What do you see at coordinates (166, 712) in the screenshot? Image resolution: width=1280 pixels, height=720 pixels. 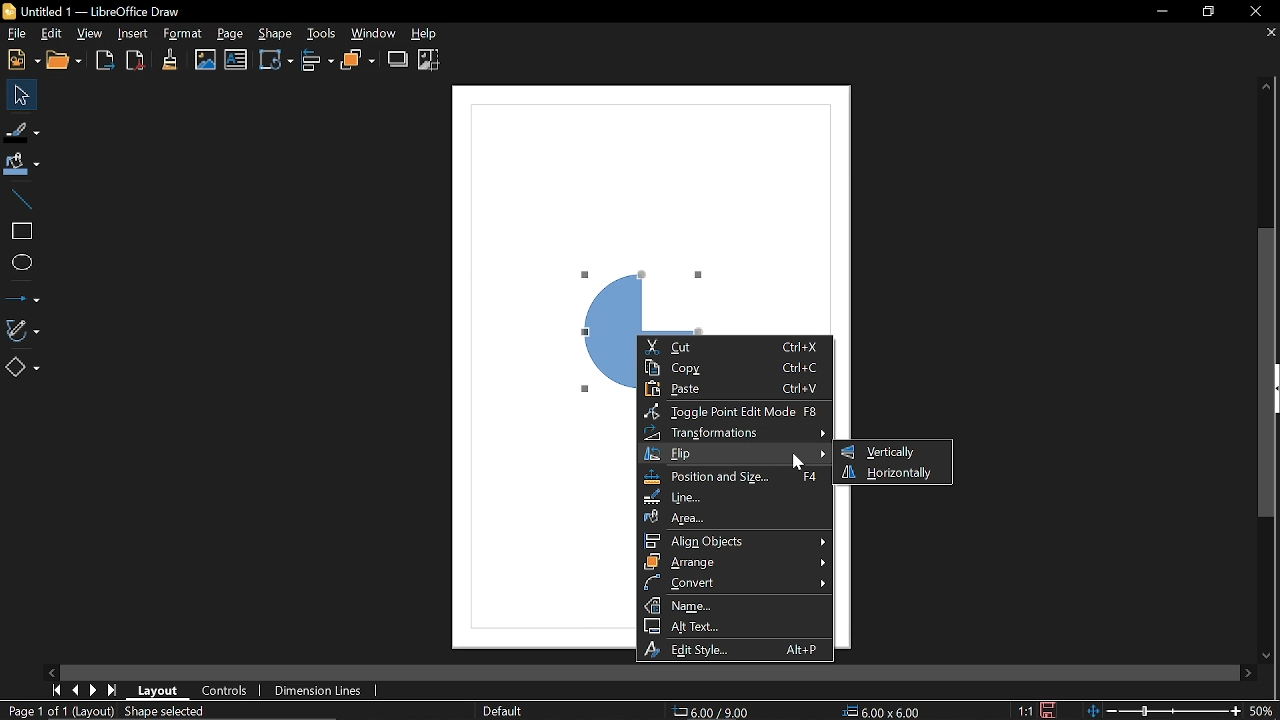 I see `Shape selected` at bounding box center [166, 712].